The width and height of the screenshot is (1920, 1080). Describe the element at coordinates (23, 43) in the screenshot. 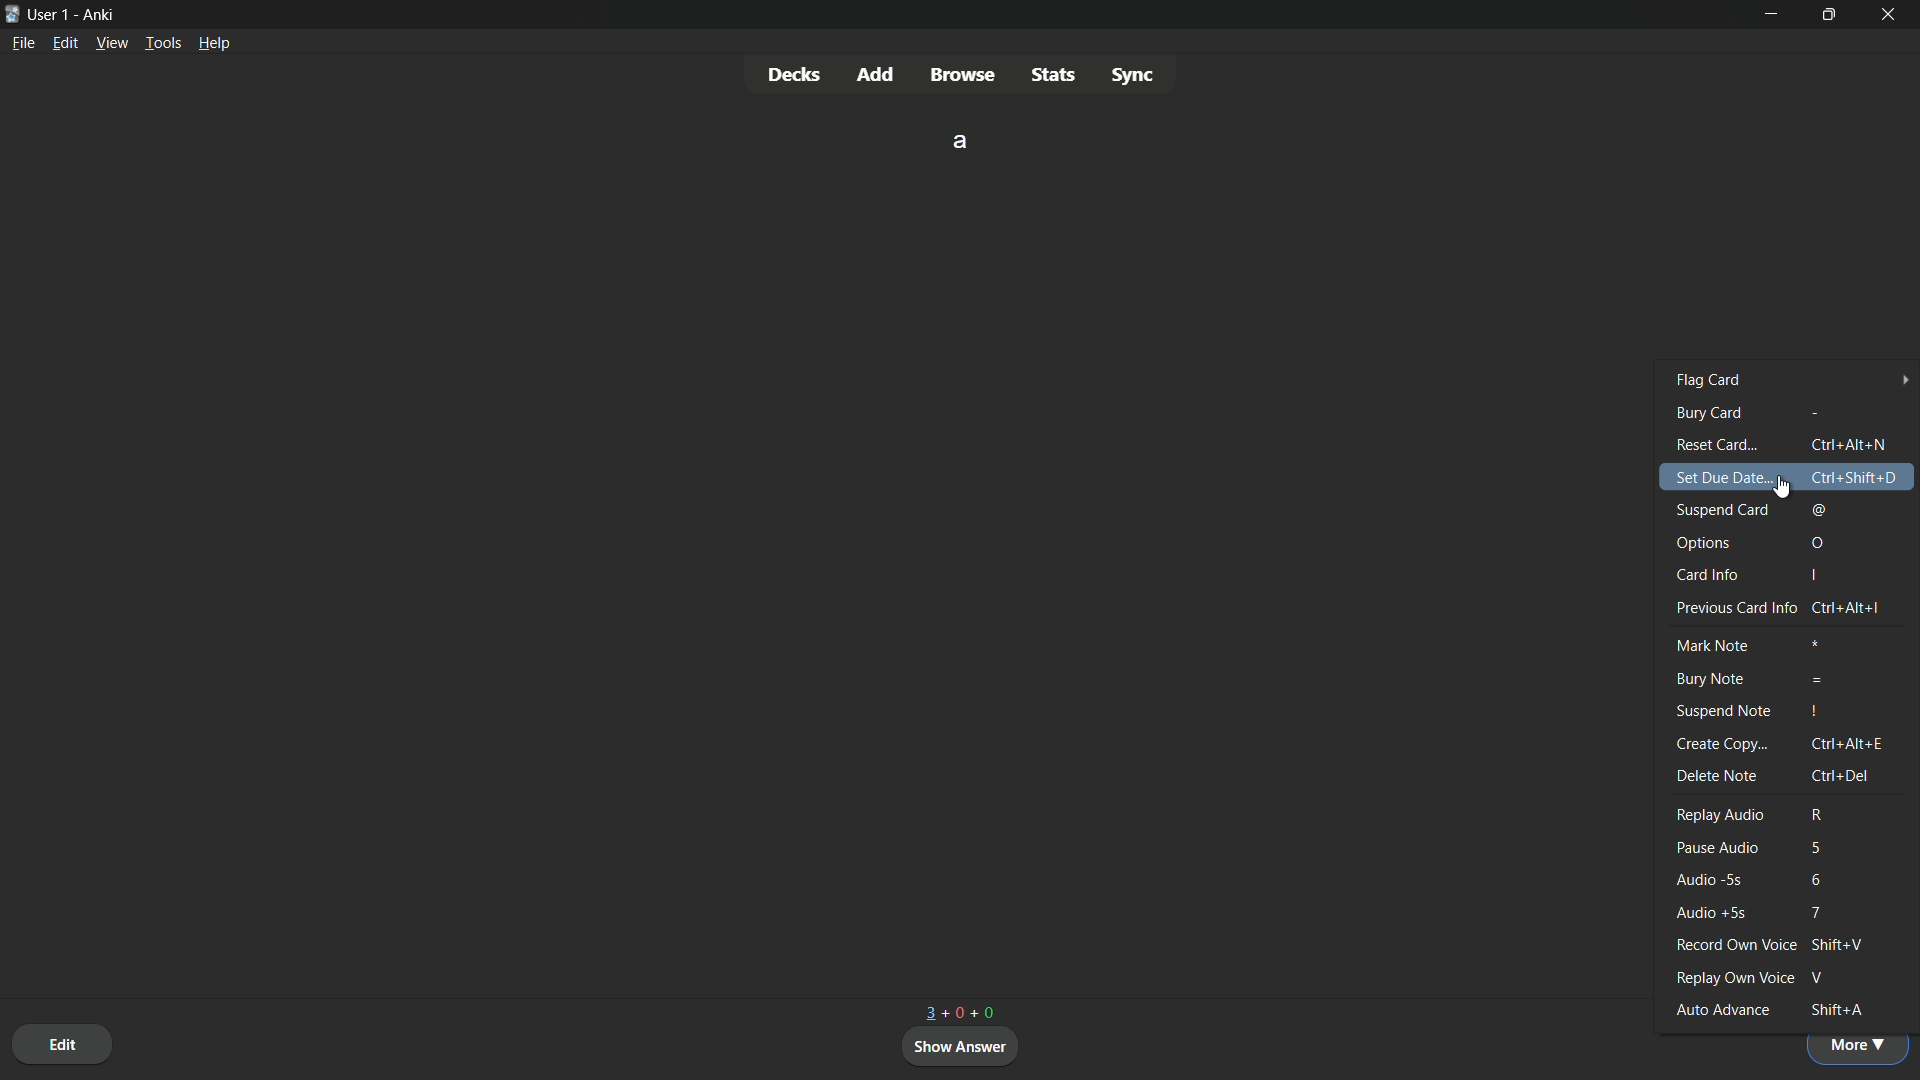

I see `file menu` at that location.